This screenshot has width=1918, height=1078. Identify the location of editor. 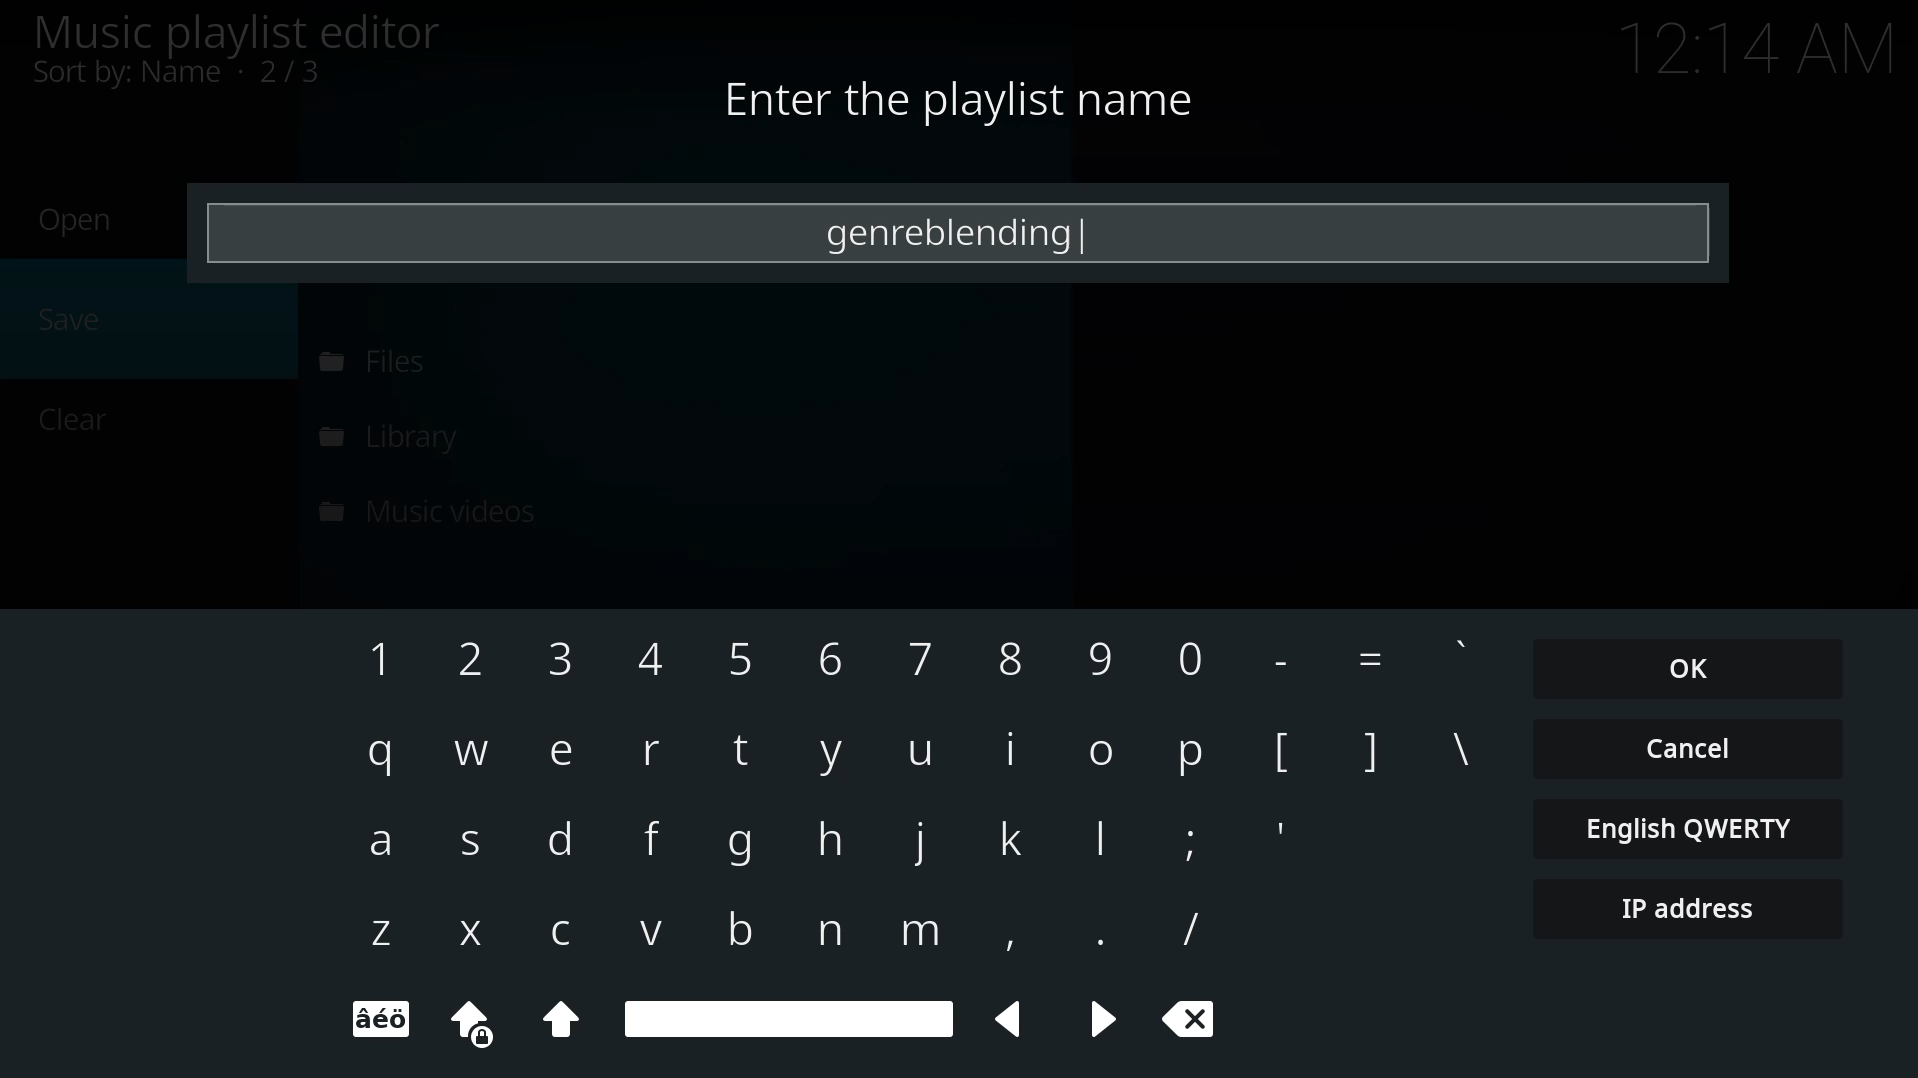
(235, 31).